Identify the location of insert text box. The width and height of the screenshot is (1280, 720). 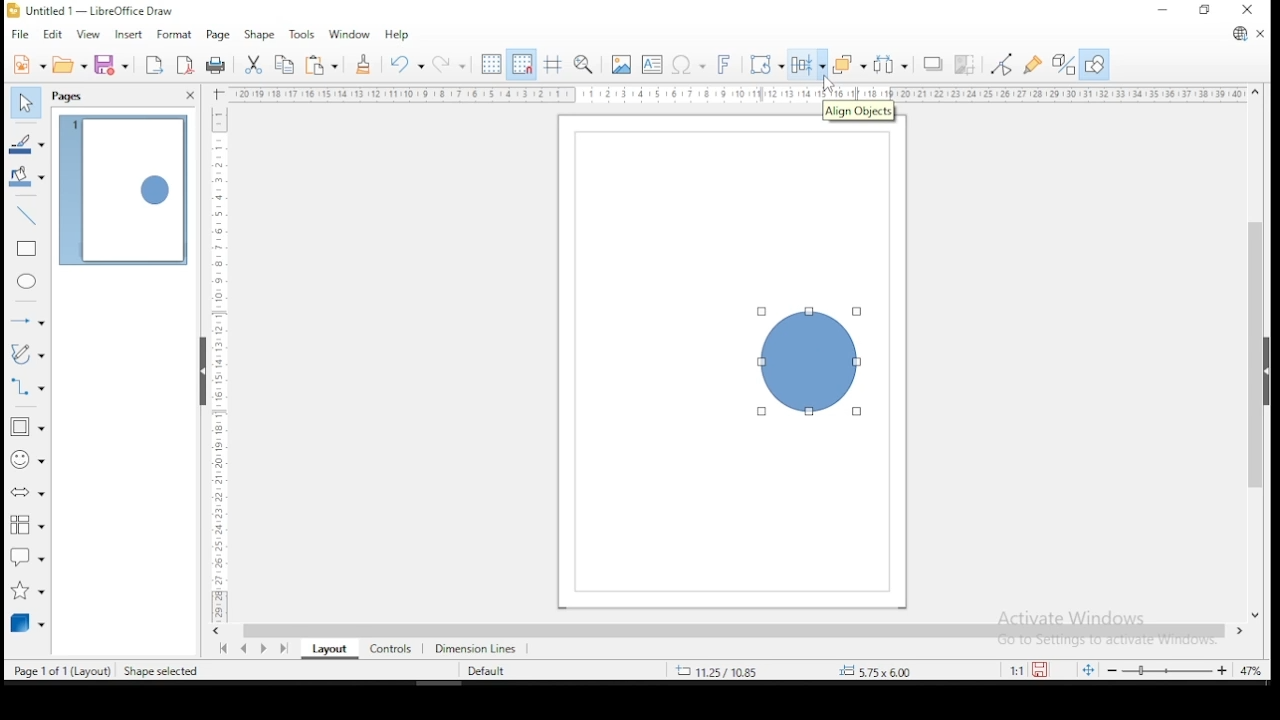
(652, 64).